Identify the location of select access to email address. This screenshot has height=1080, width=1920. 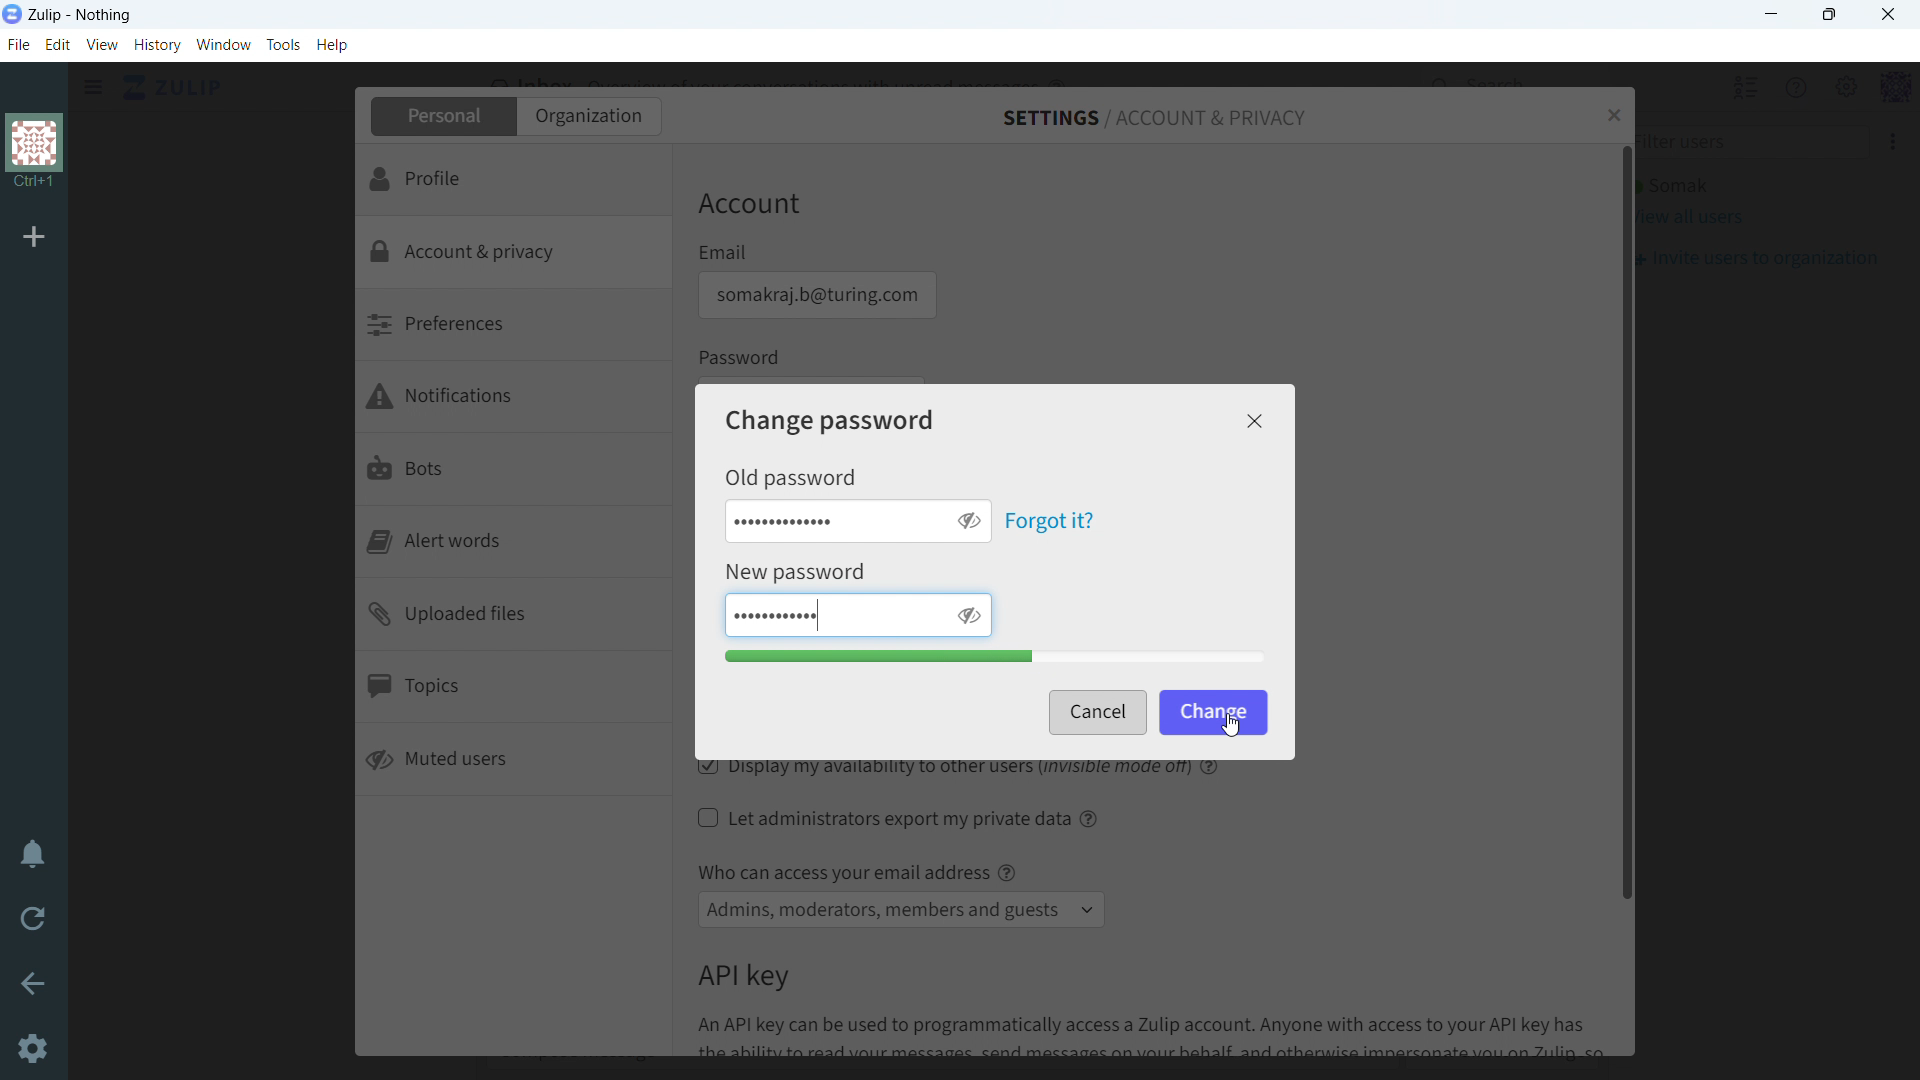
(902, 910).